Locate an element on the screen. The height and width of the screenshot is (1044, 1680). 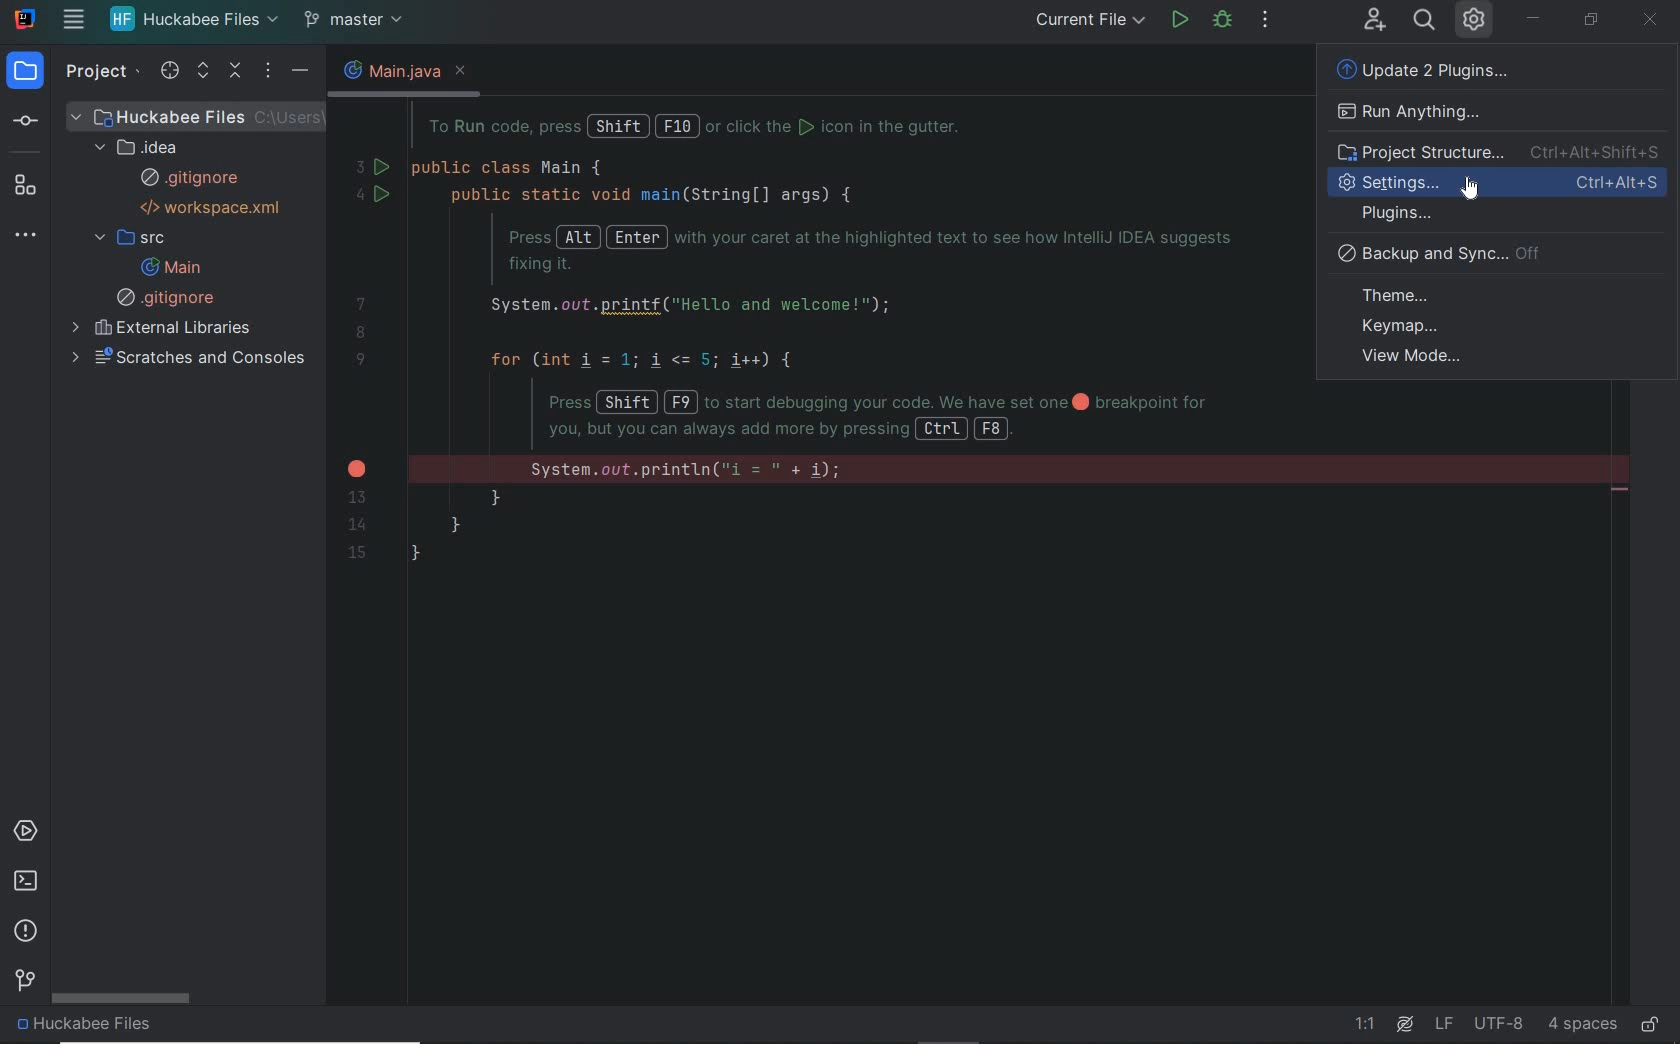
Git Branch: Master is located at coordinates (358, 20).